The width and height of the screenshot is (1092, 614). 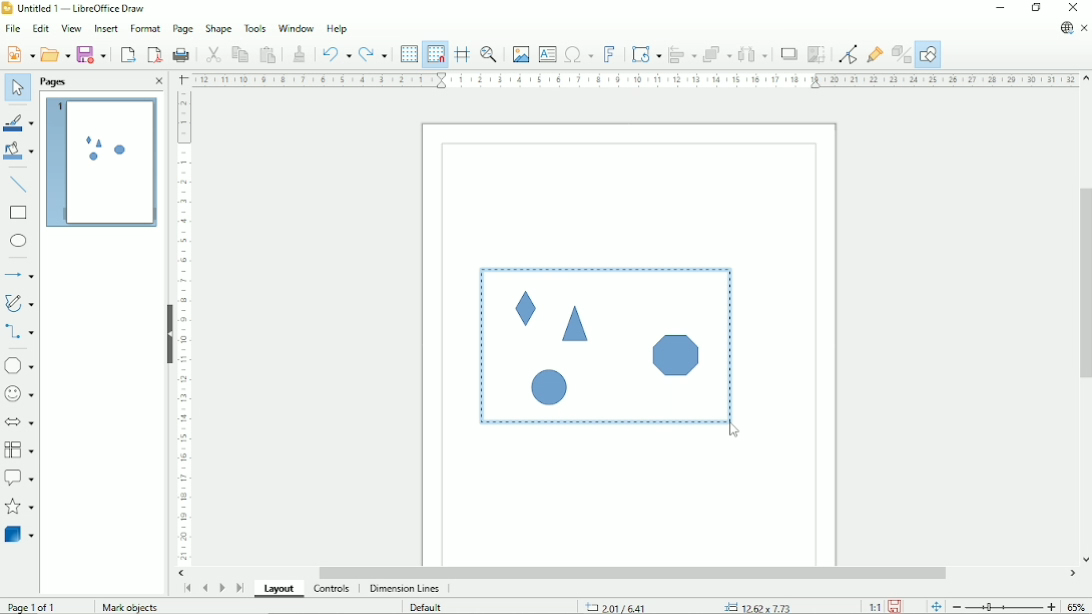 I want to click on Zoom out/in, so click(x=1003, y=607).